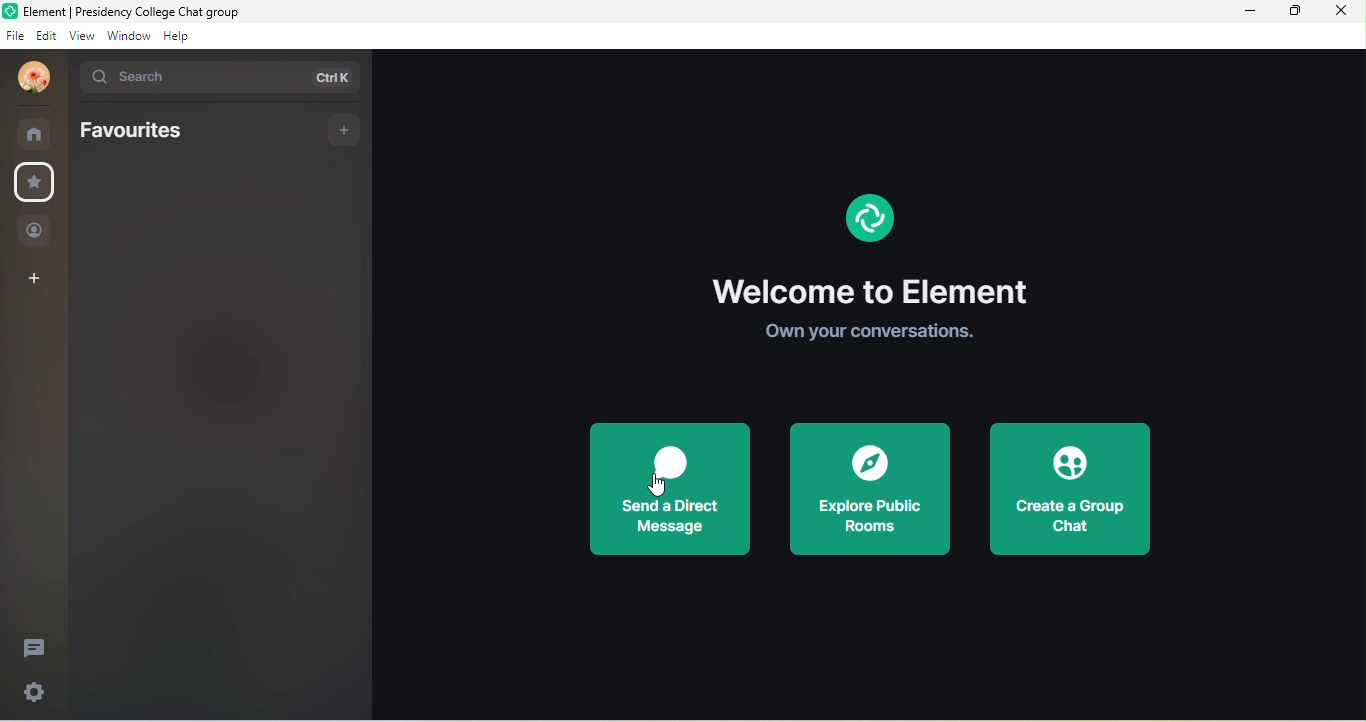 The width and height of the screenshot is (1366, 722). Describe the element at coordinates (35, 648) in the screenshot. I see `thread` at that location.